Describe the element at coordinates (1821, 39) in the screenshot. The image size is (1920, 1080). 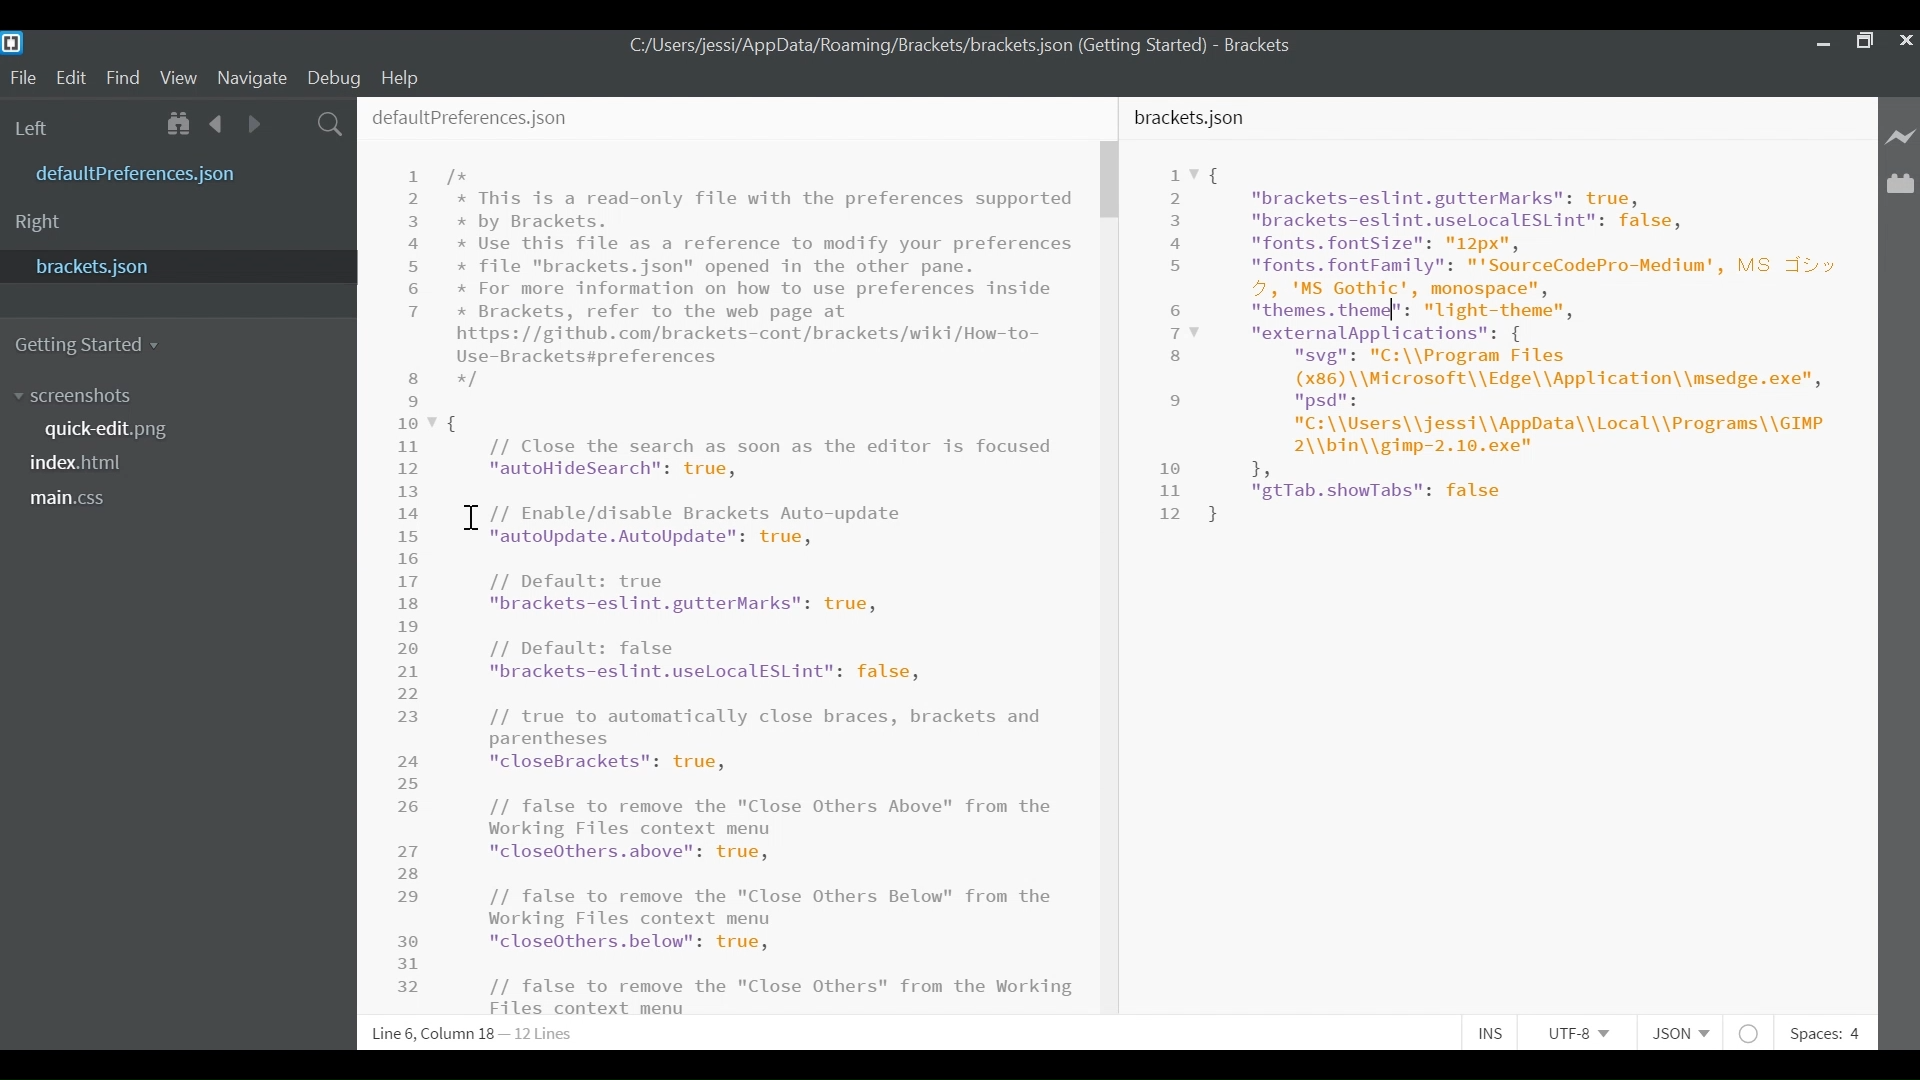
I see `minimize` at that location.